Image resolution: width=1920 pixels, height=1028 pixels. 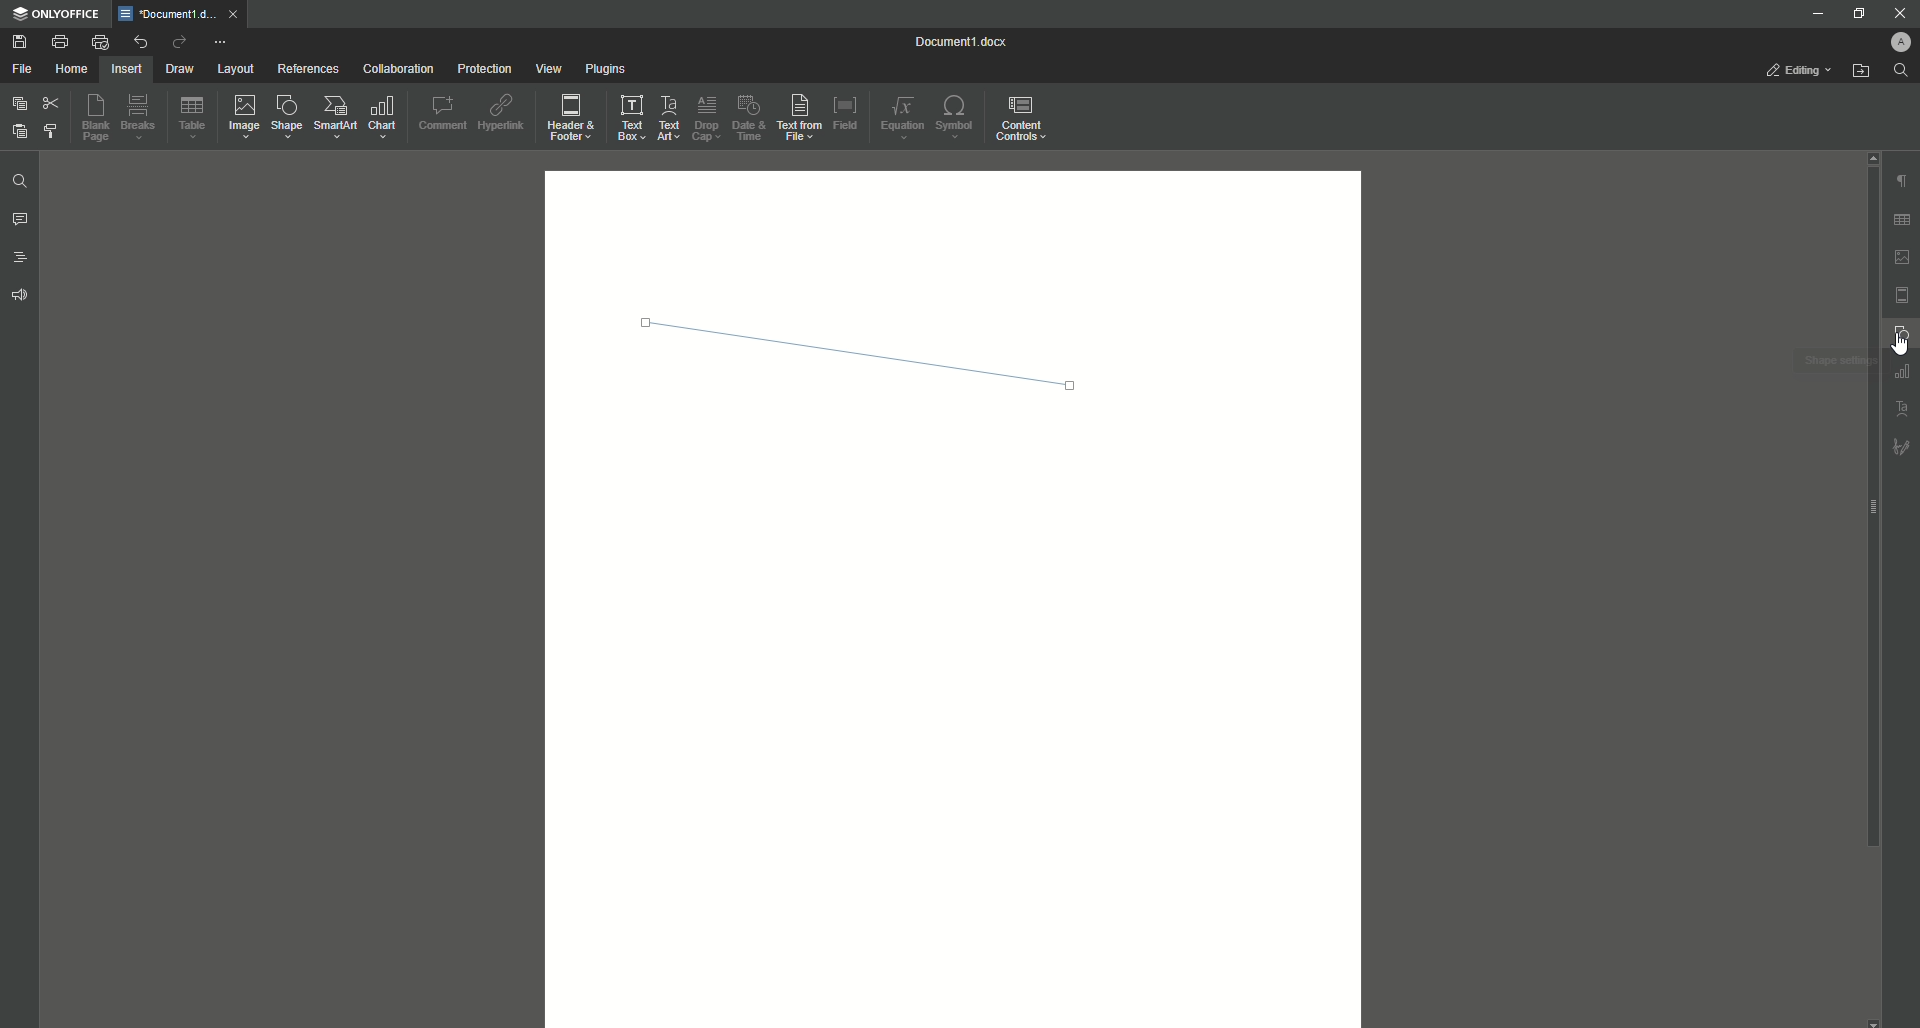 What do you see at coordinates (1891, 43) in the screenshot?
I see `Profile` at bounding box center [1891, 43].